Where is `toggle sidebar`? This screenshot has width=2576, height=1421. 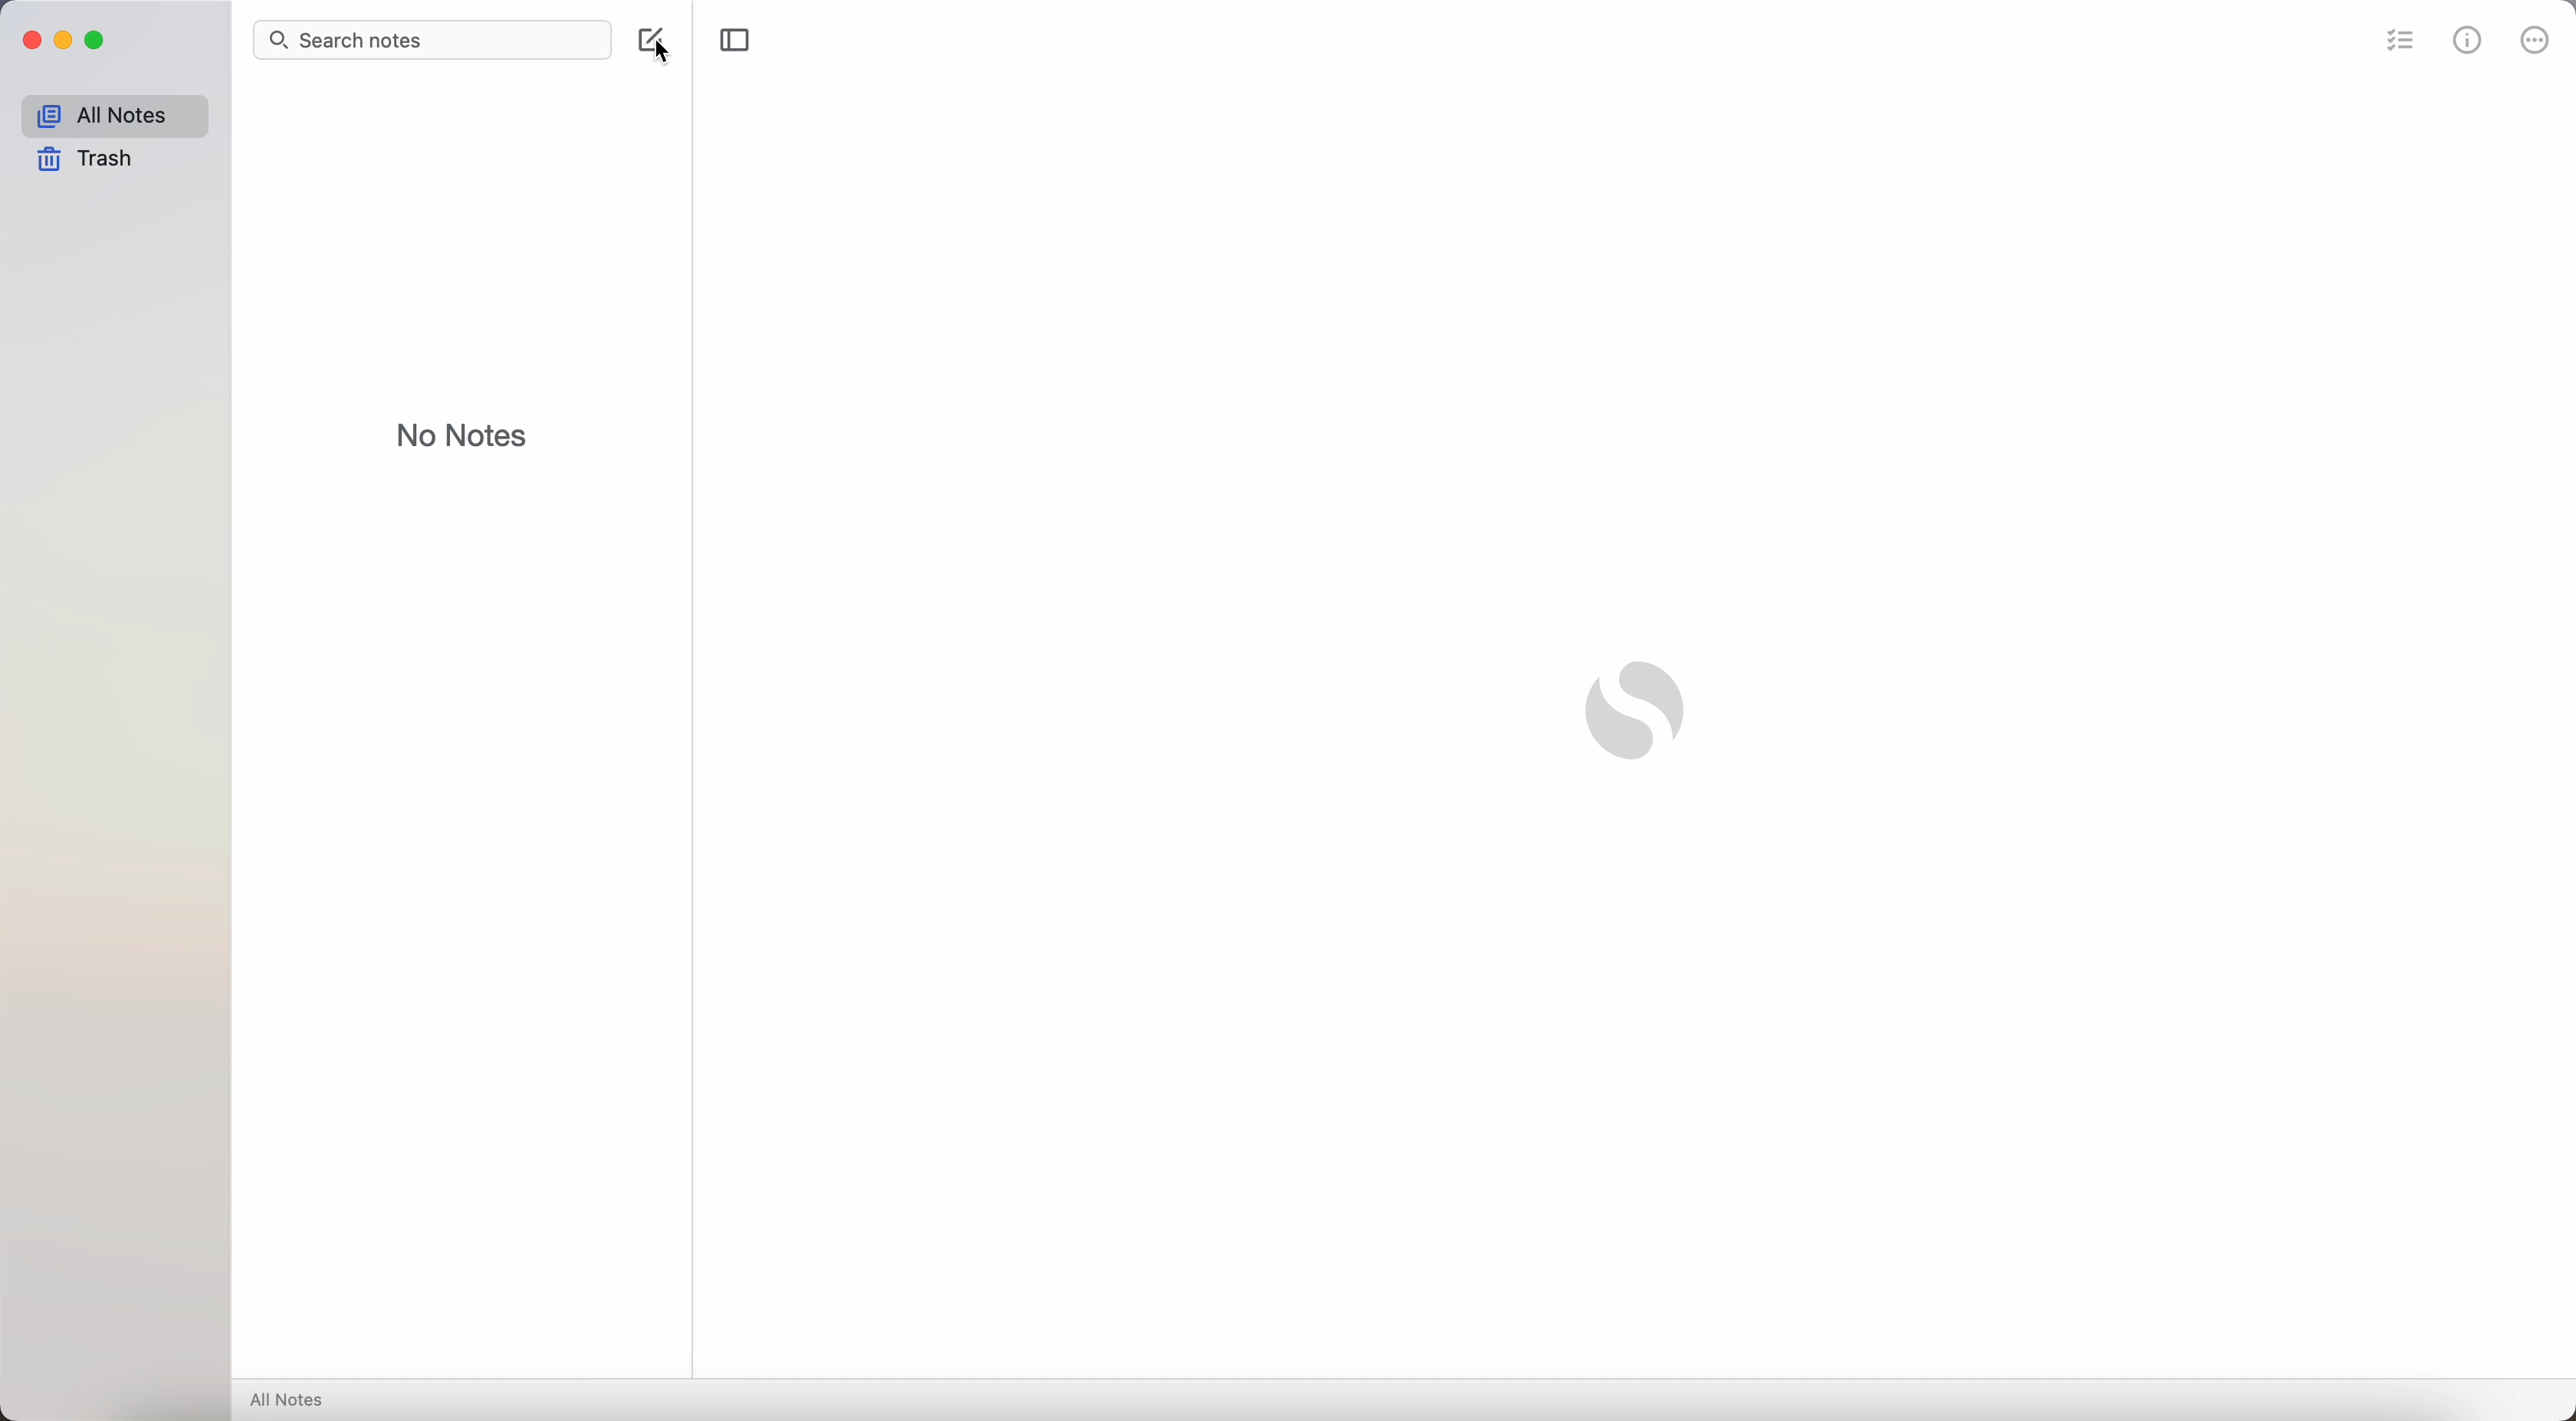 toggle sidebar is located at coordinates (734, 41).